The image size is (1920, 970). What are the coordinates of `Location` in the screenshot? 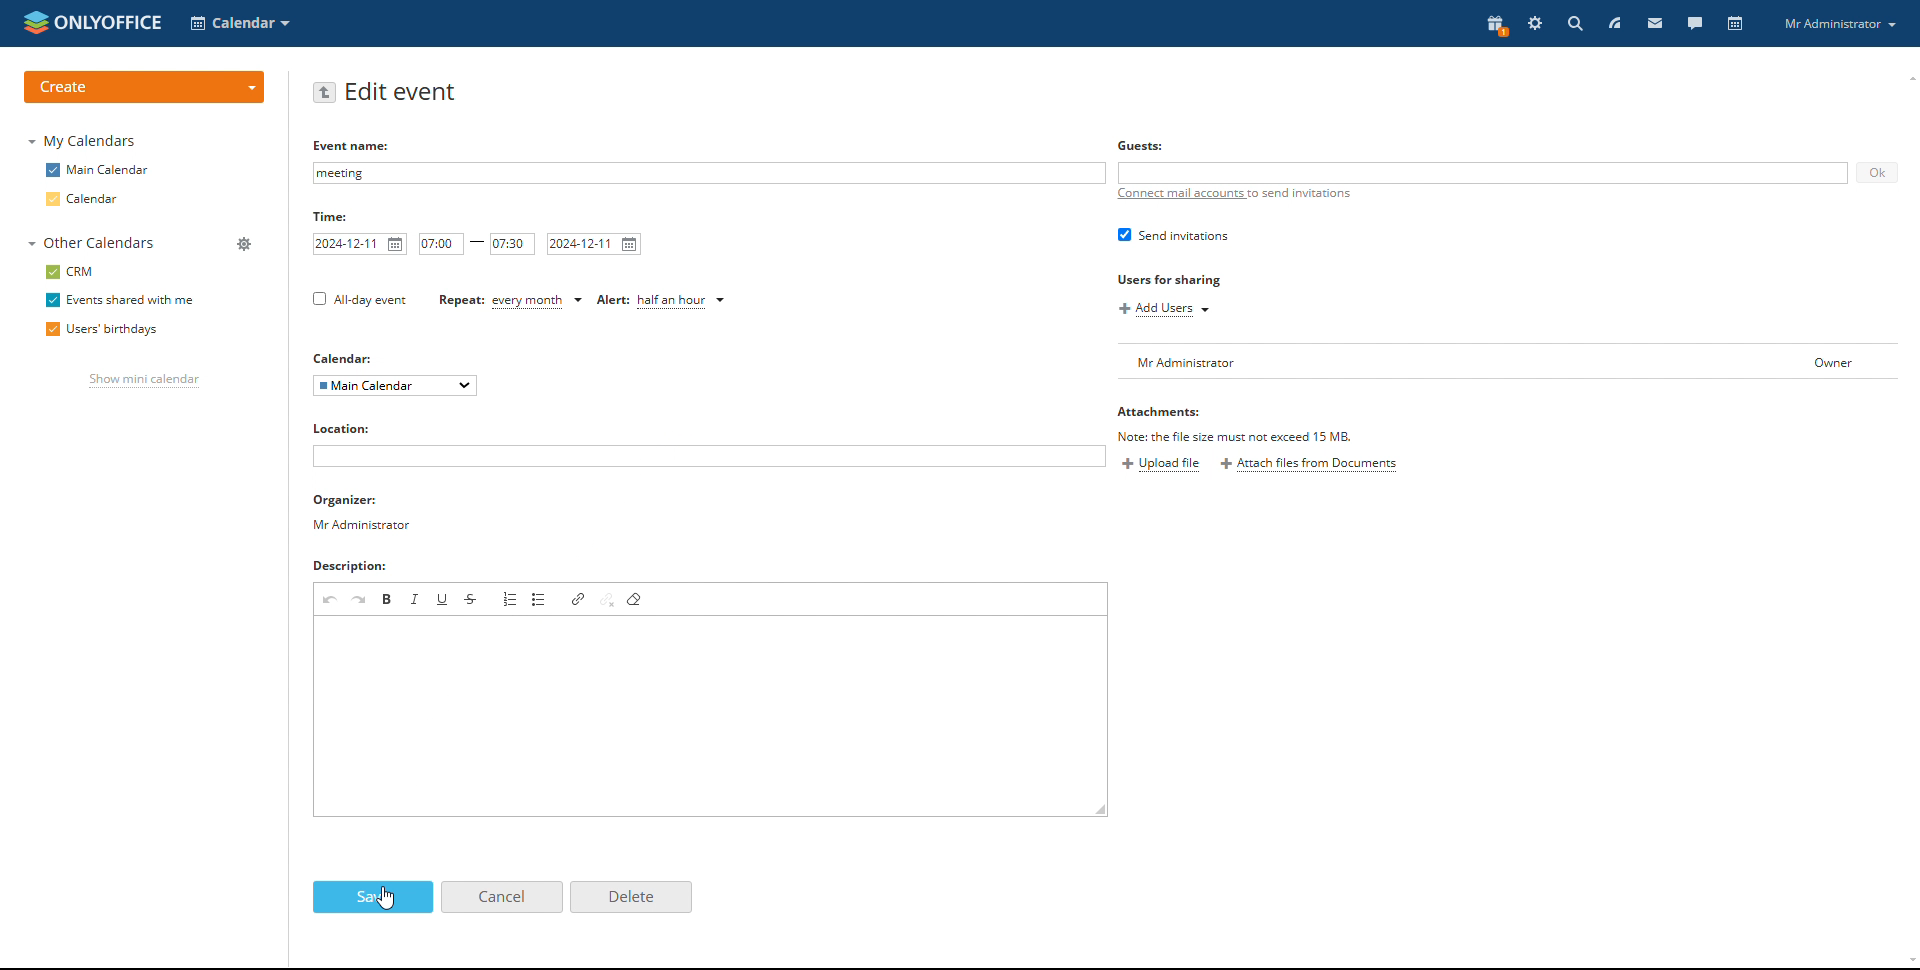 It's located at (345, 430).